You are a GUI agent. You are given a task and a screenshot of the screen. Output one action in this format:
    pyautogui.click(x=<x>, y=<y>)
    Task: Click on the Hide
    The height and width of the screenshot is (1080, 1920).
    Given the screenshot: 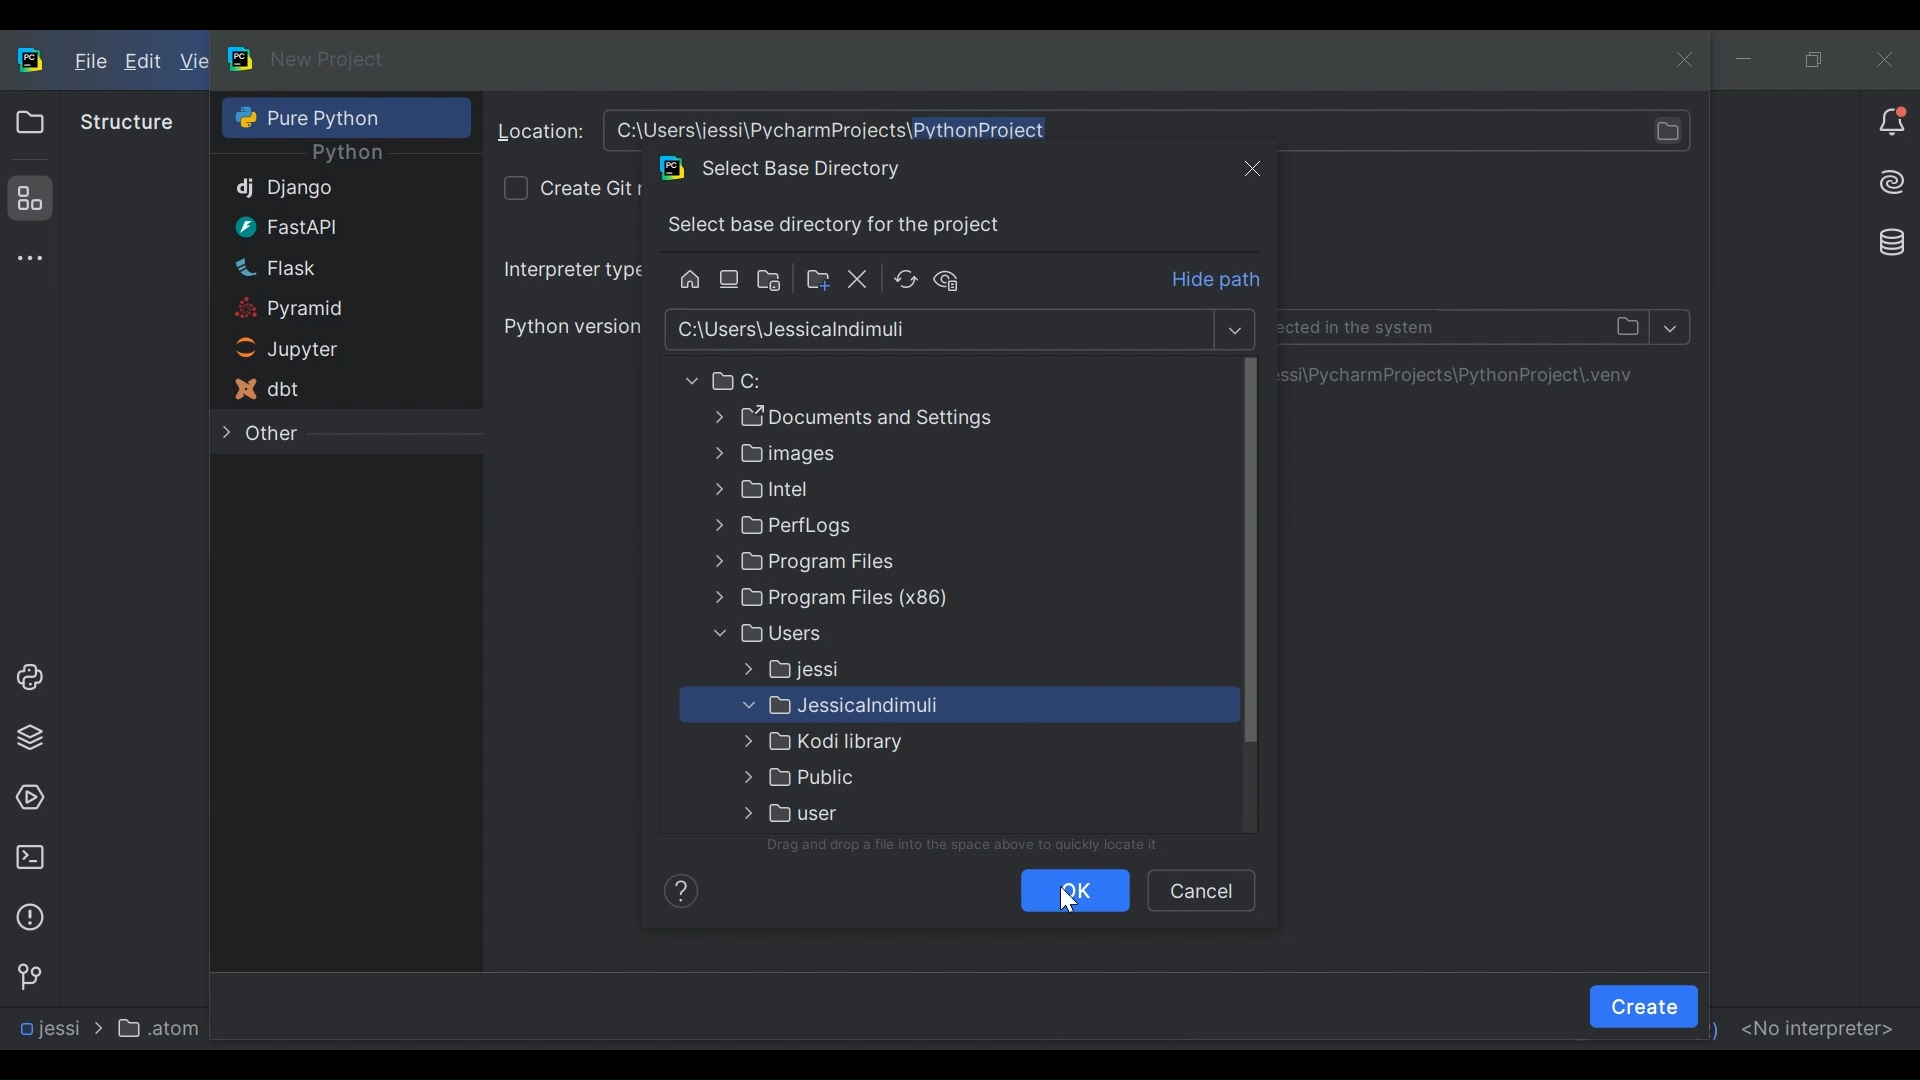 What is the action you would take?
    pyautogui.click(x=954, y=279)
    